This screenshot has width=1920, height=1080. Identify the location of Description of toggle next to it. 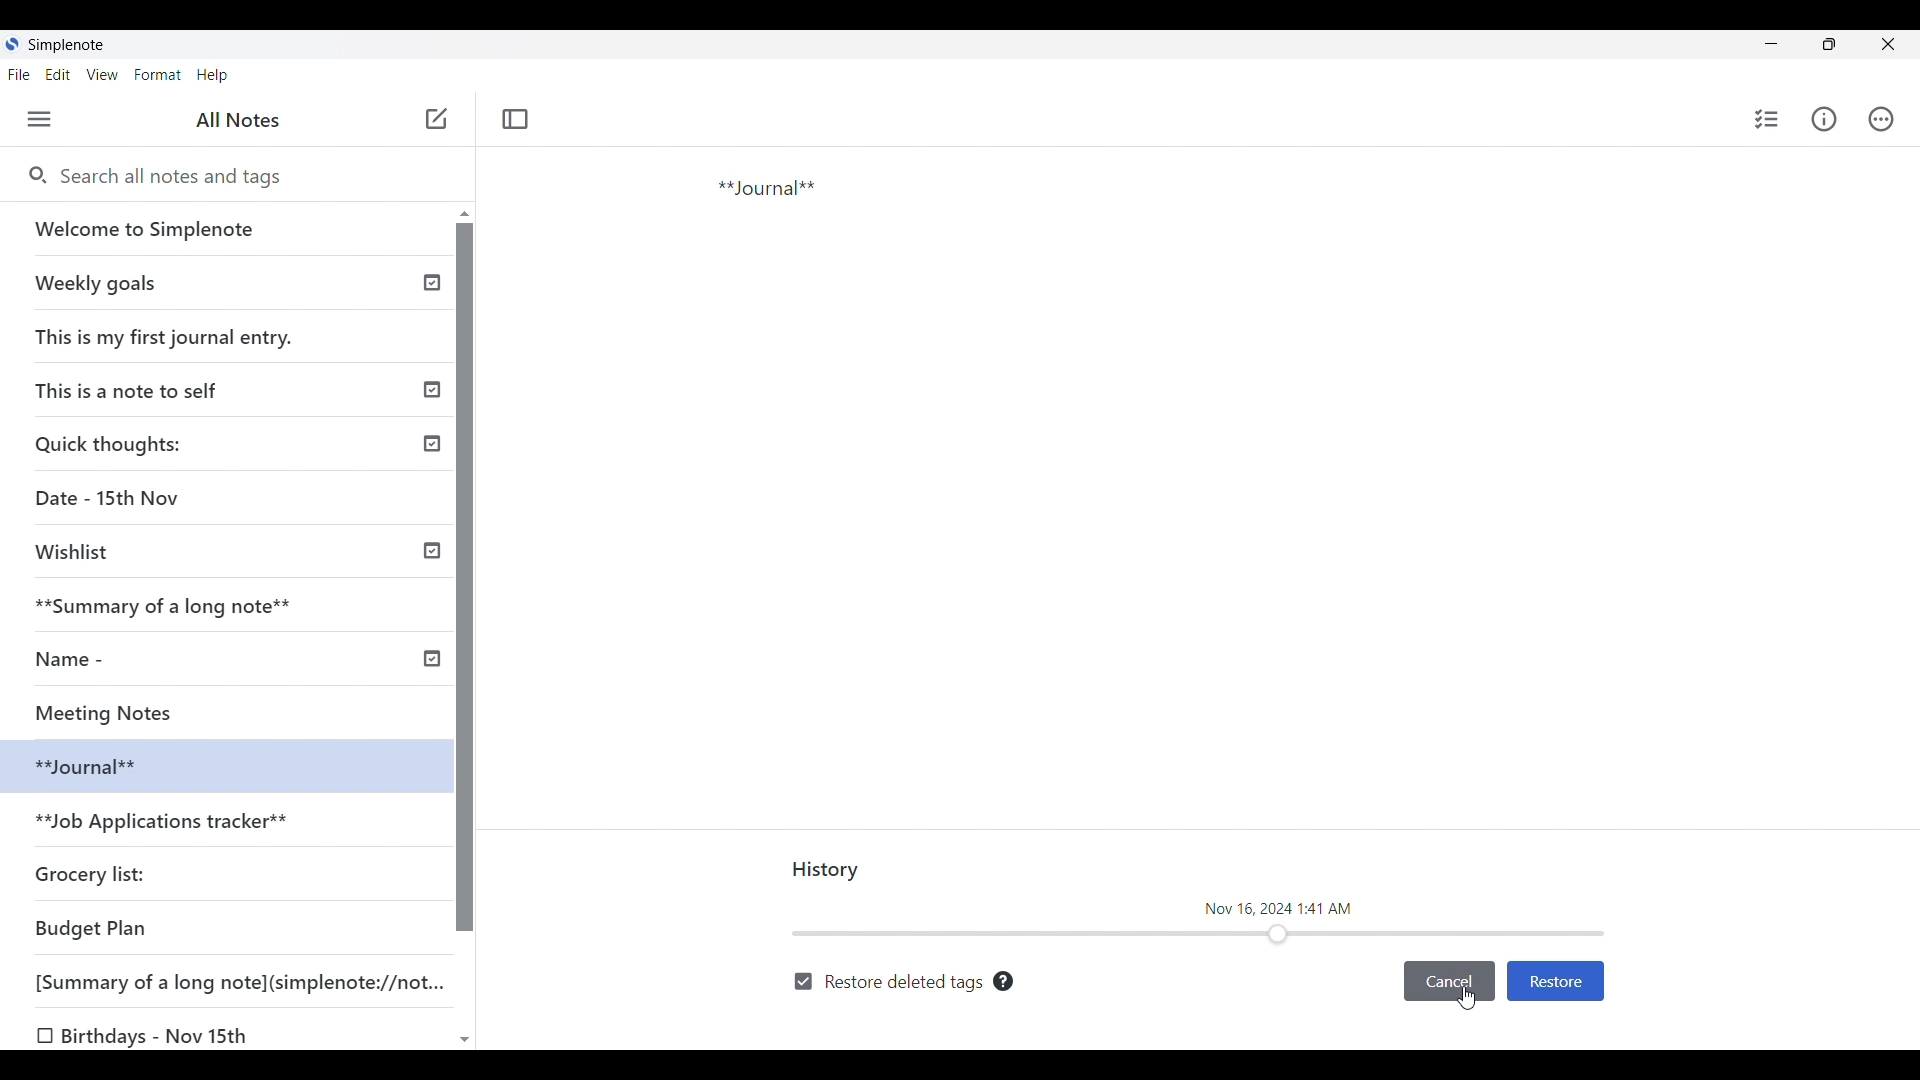
(1004, 981).